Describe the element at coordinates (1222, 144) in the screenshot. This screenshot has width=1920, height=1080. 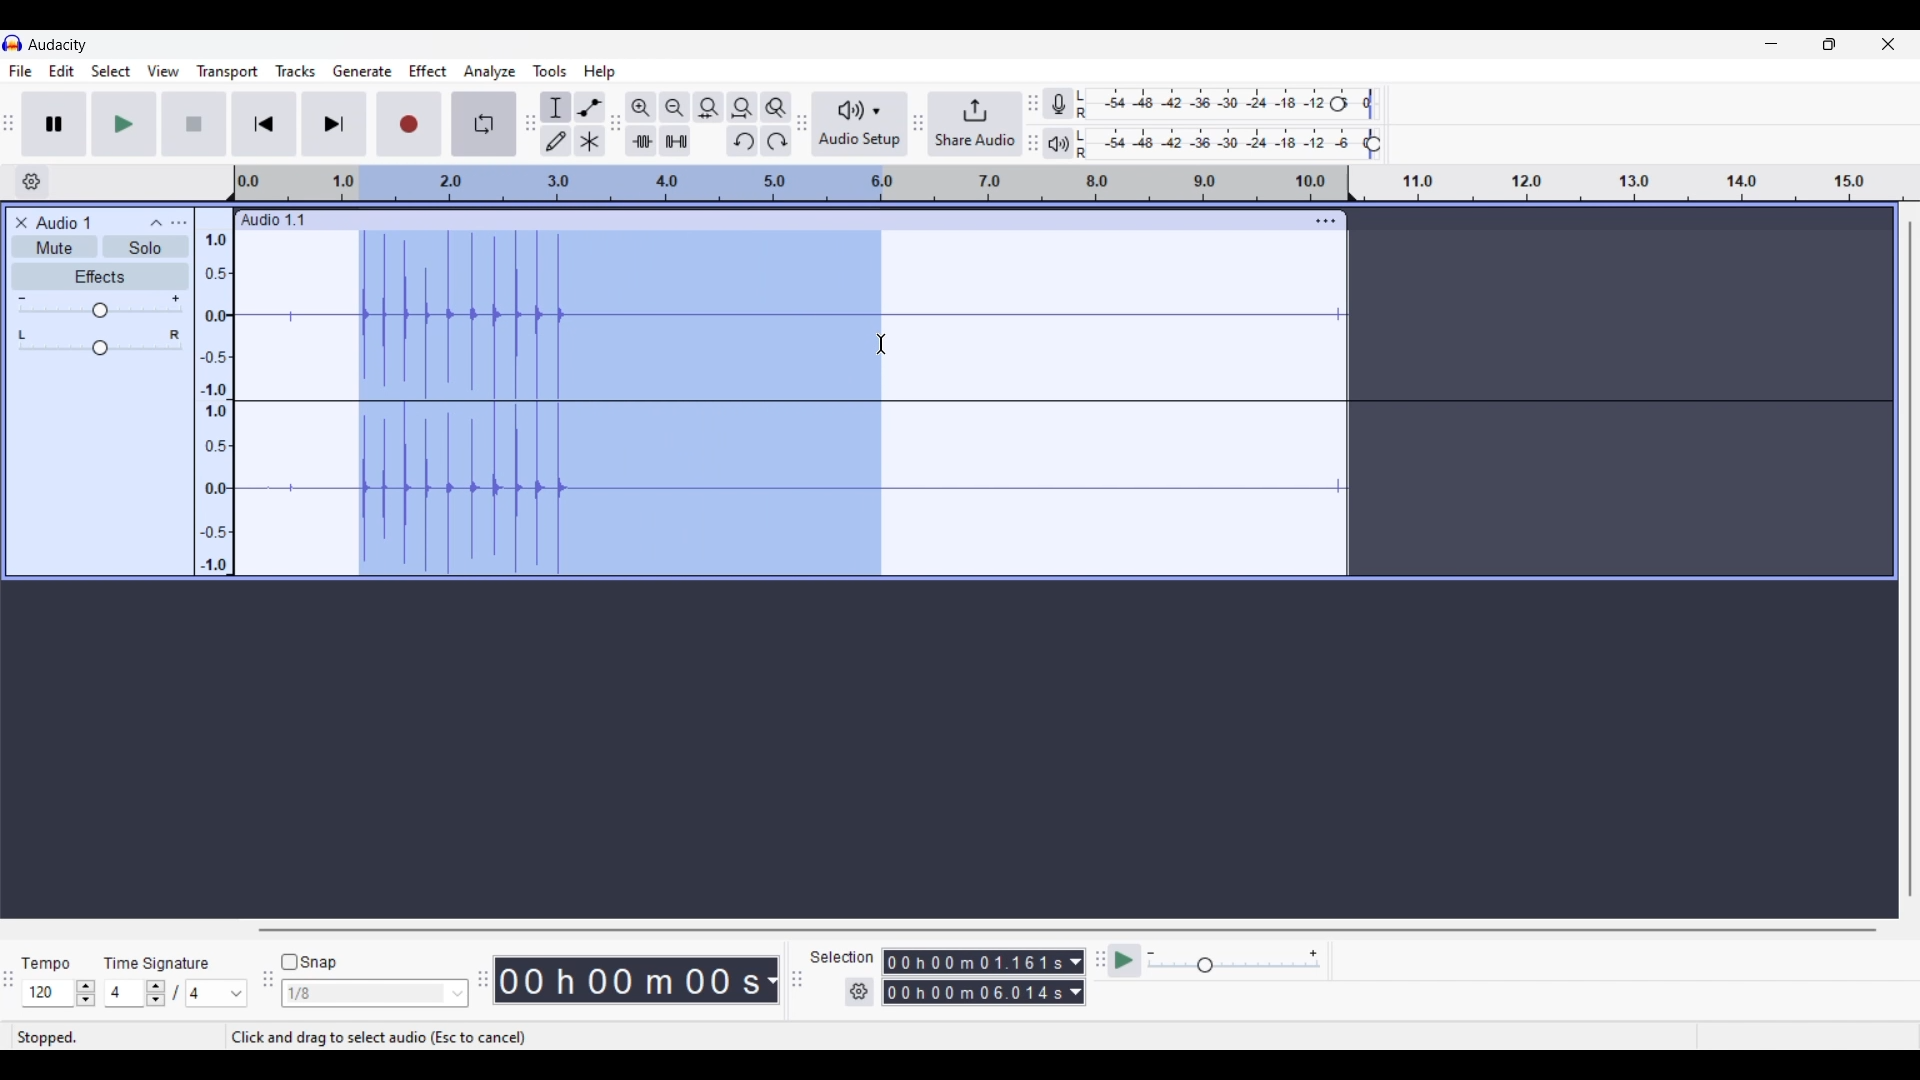
I see `Playback level` at that location.